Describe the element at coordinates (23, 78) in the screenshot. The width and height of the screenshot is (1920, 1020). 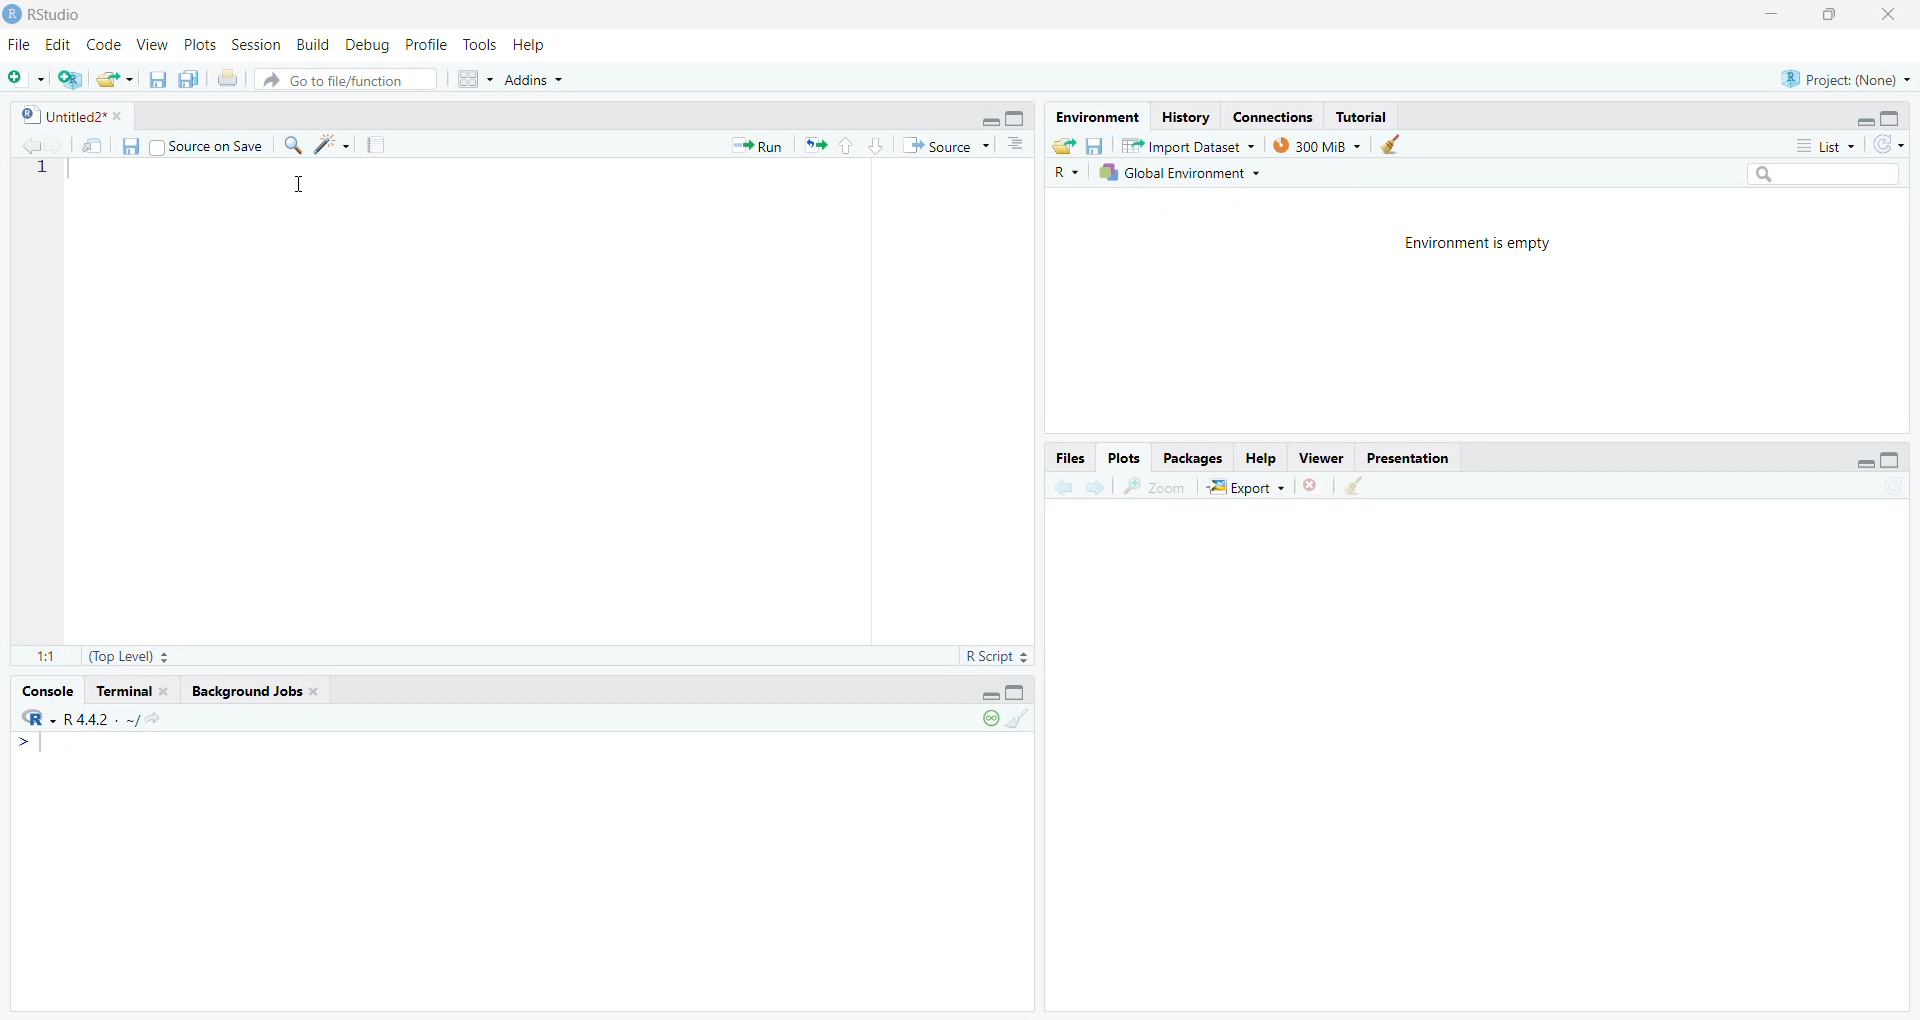
I see `new file` at that location.